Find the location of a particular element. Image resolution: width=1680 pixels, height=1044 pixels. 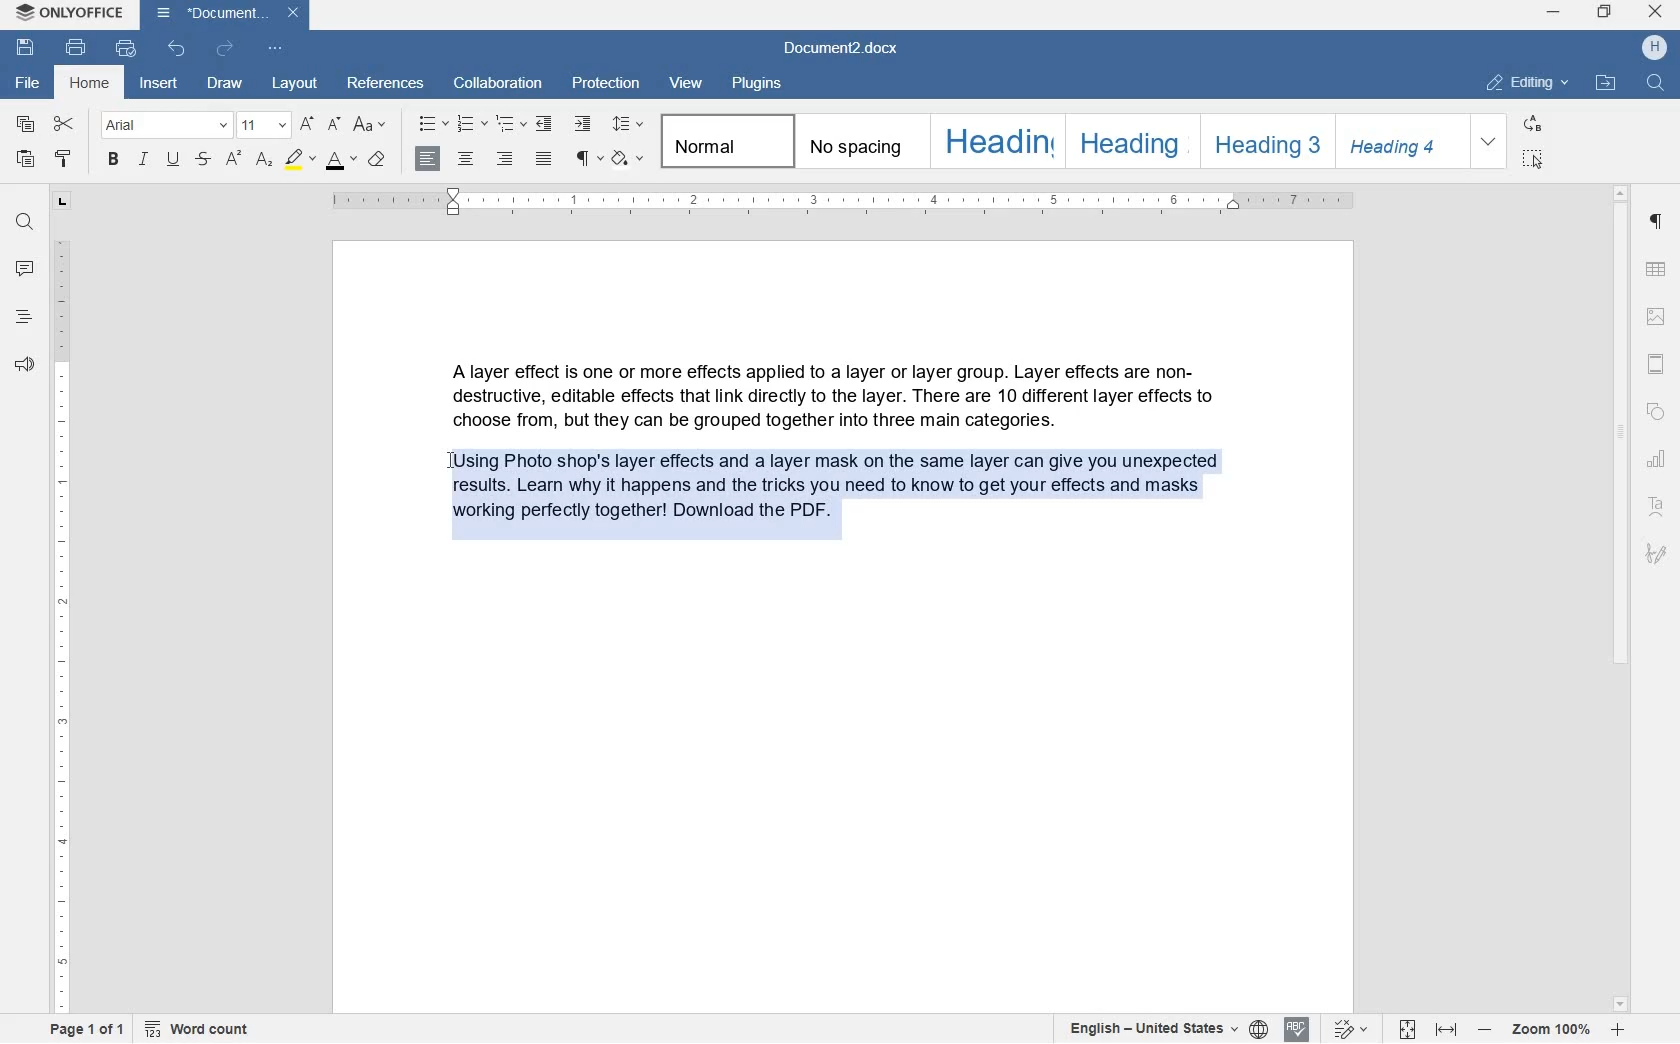

HEADINGS is located at coordinates (24, 317).